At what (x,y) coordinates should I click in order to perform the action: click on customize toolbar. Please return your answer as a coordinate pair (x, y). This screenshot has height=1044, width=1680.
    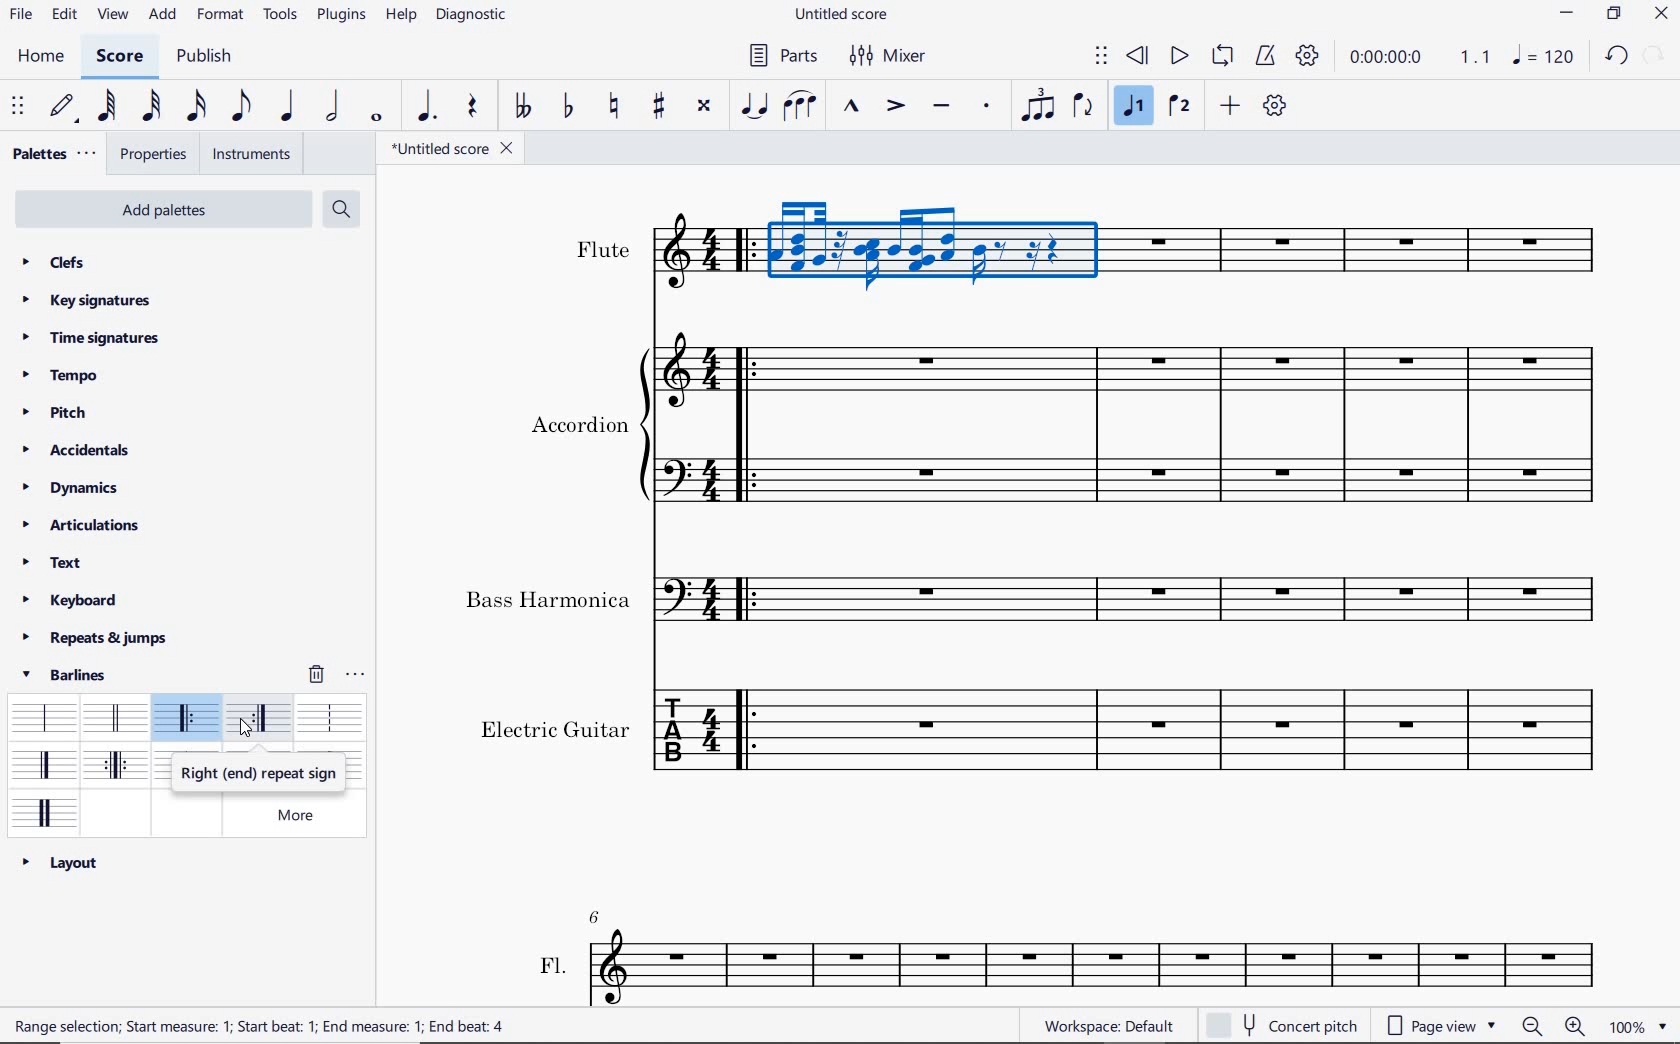
    Looking at the image, I should click on (1276, 105).